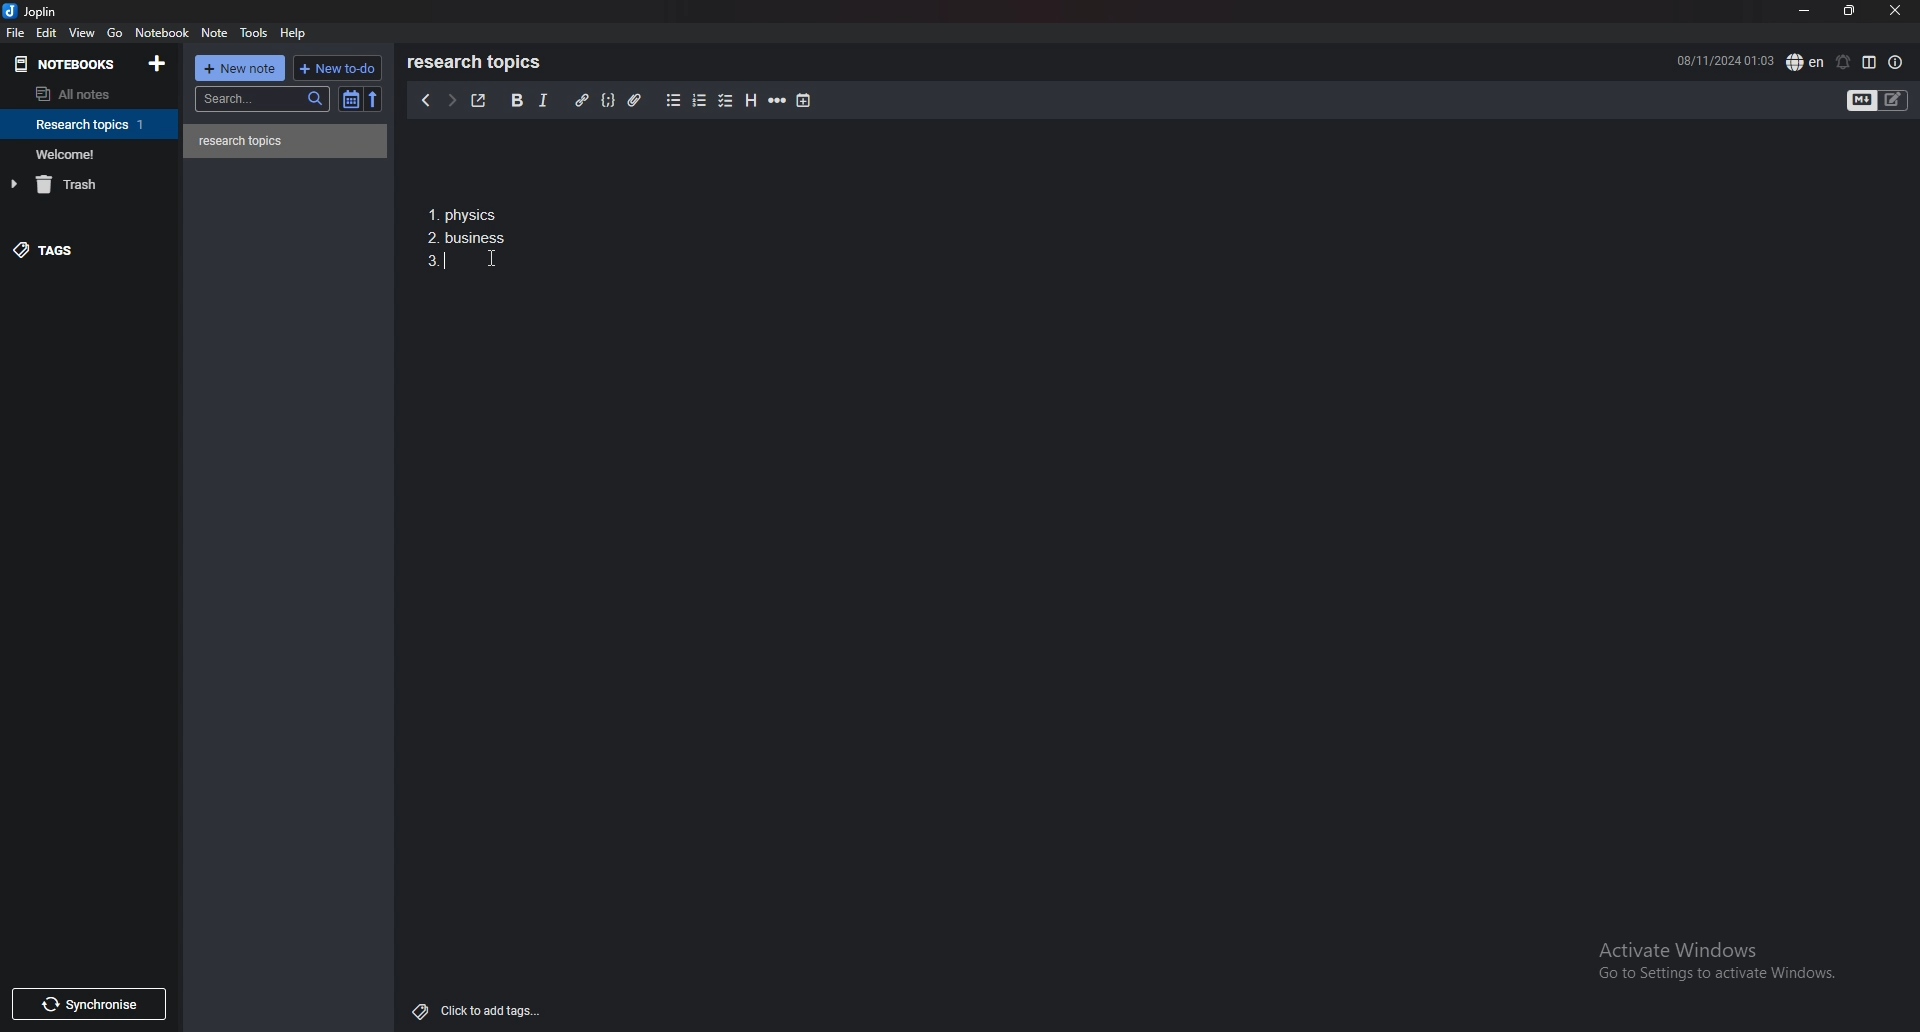  Describe the element at coordinates (1803, 12) in the screenshot. I see `minimize` at that location.